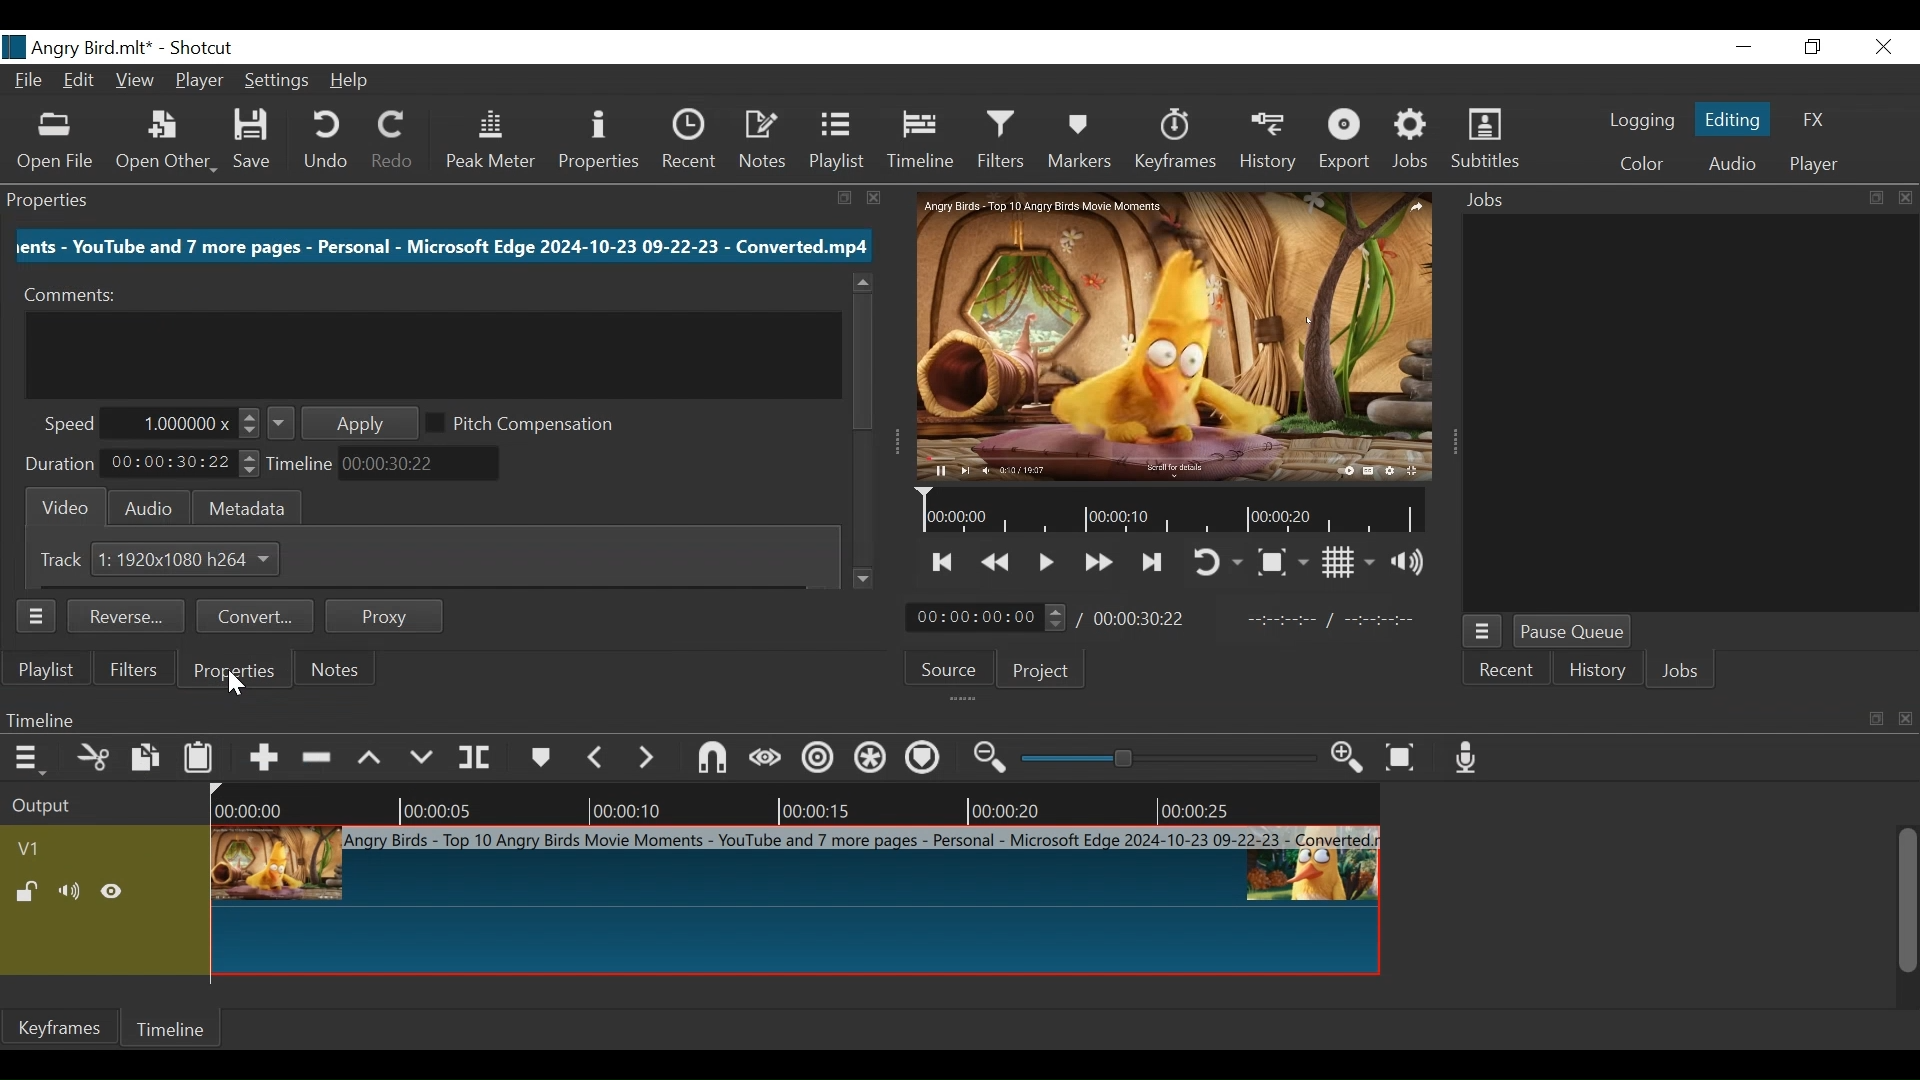  I want to click on Jobs Menu, so click(1484, 632).